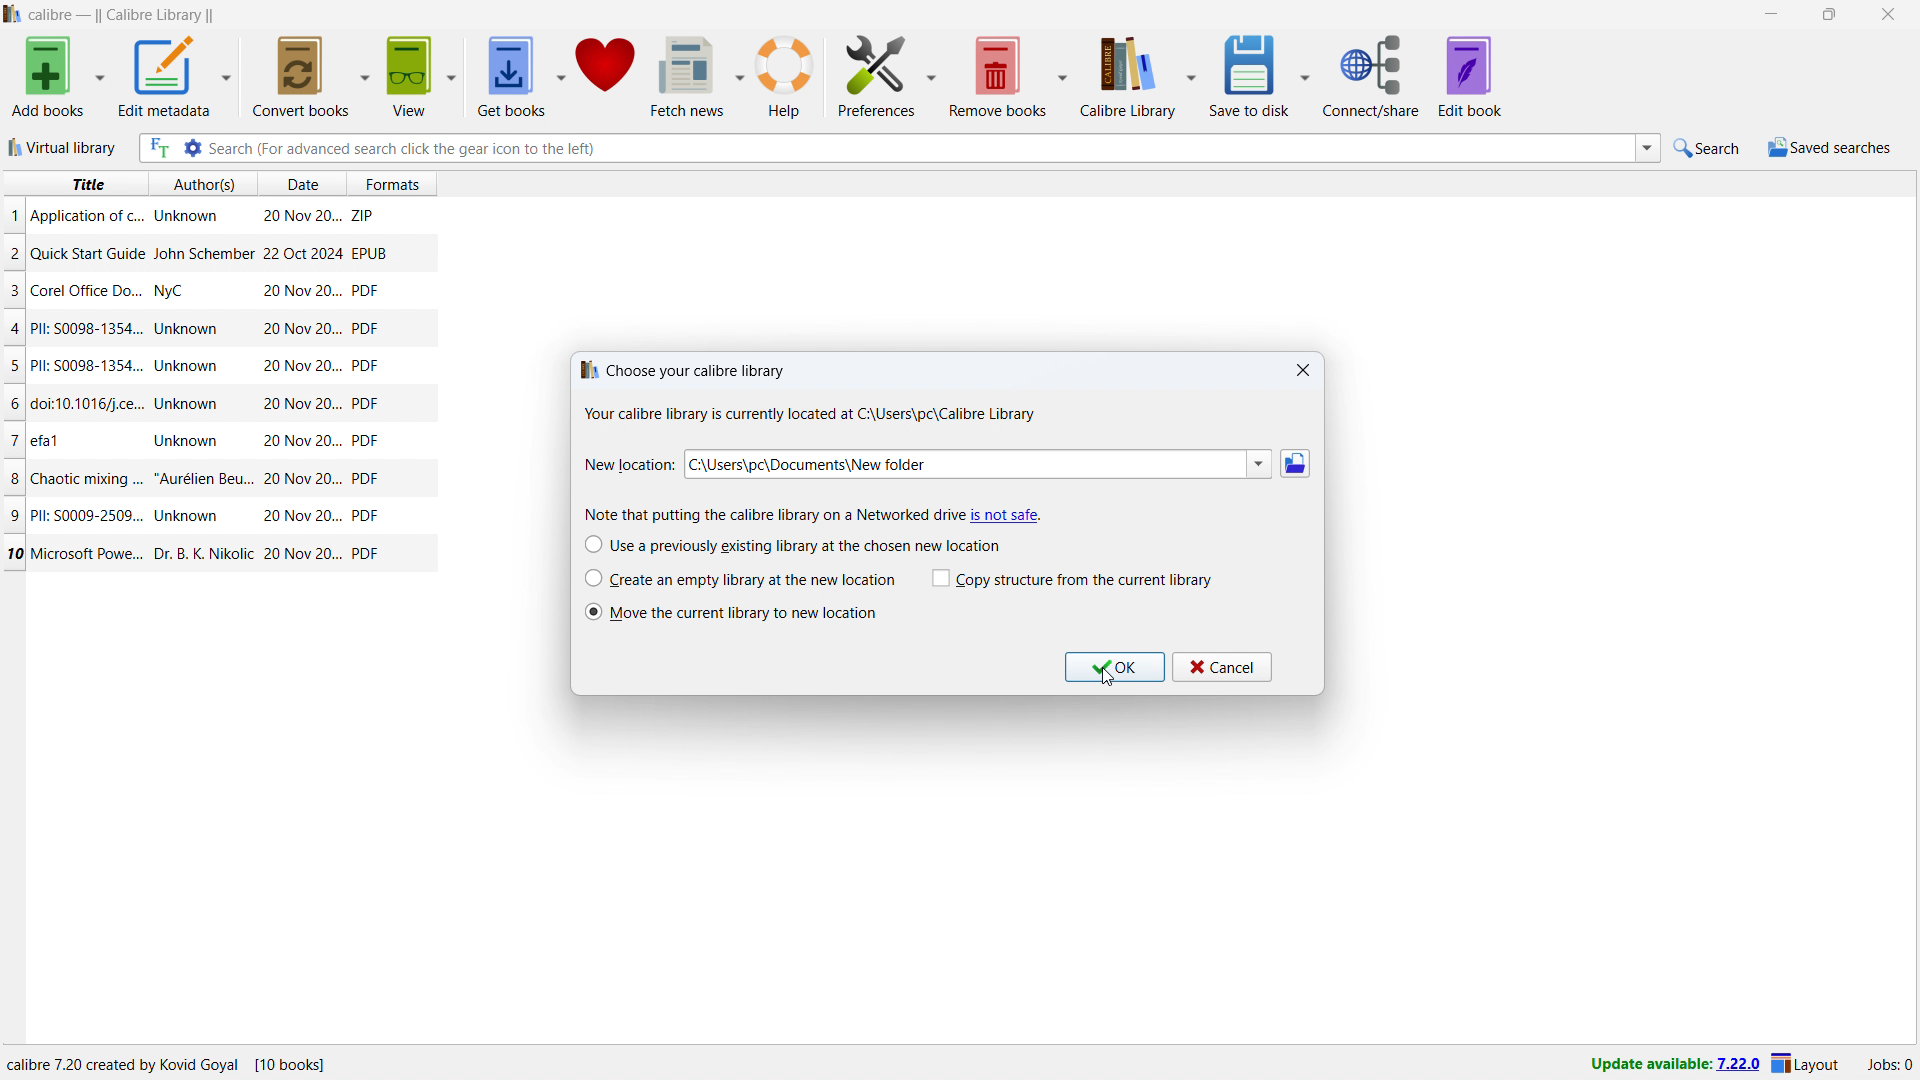 This screenshot has width=1920, height=1080. I want to click on minimize, so click(1769, 15).